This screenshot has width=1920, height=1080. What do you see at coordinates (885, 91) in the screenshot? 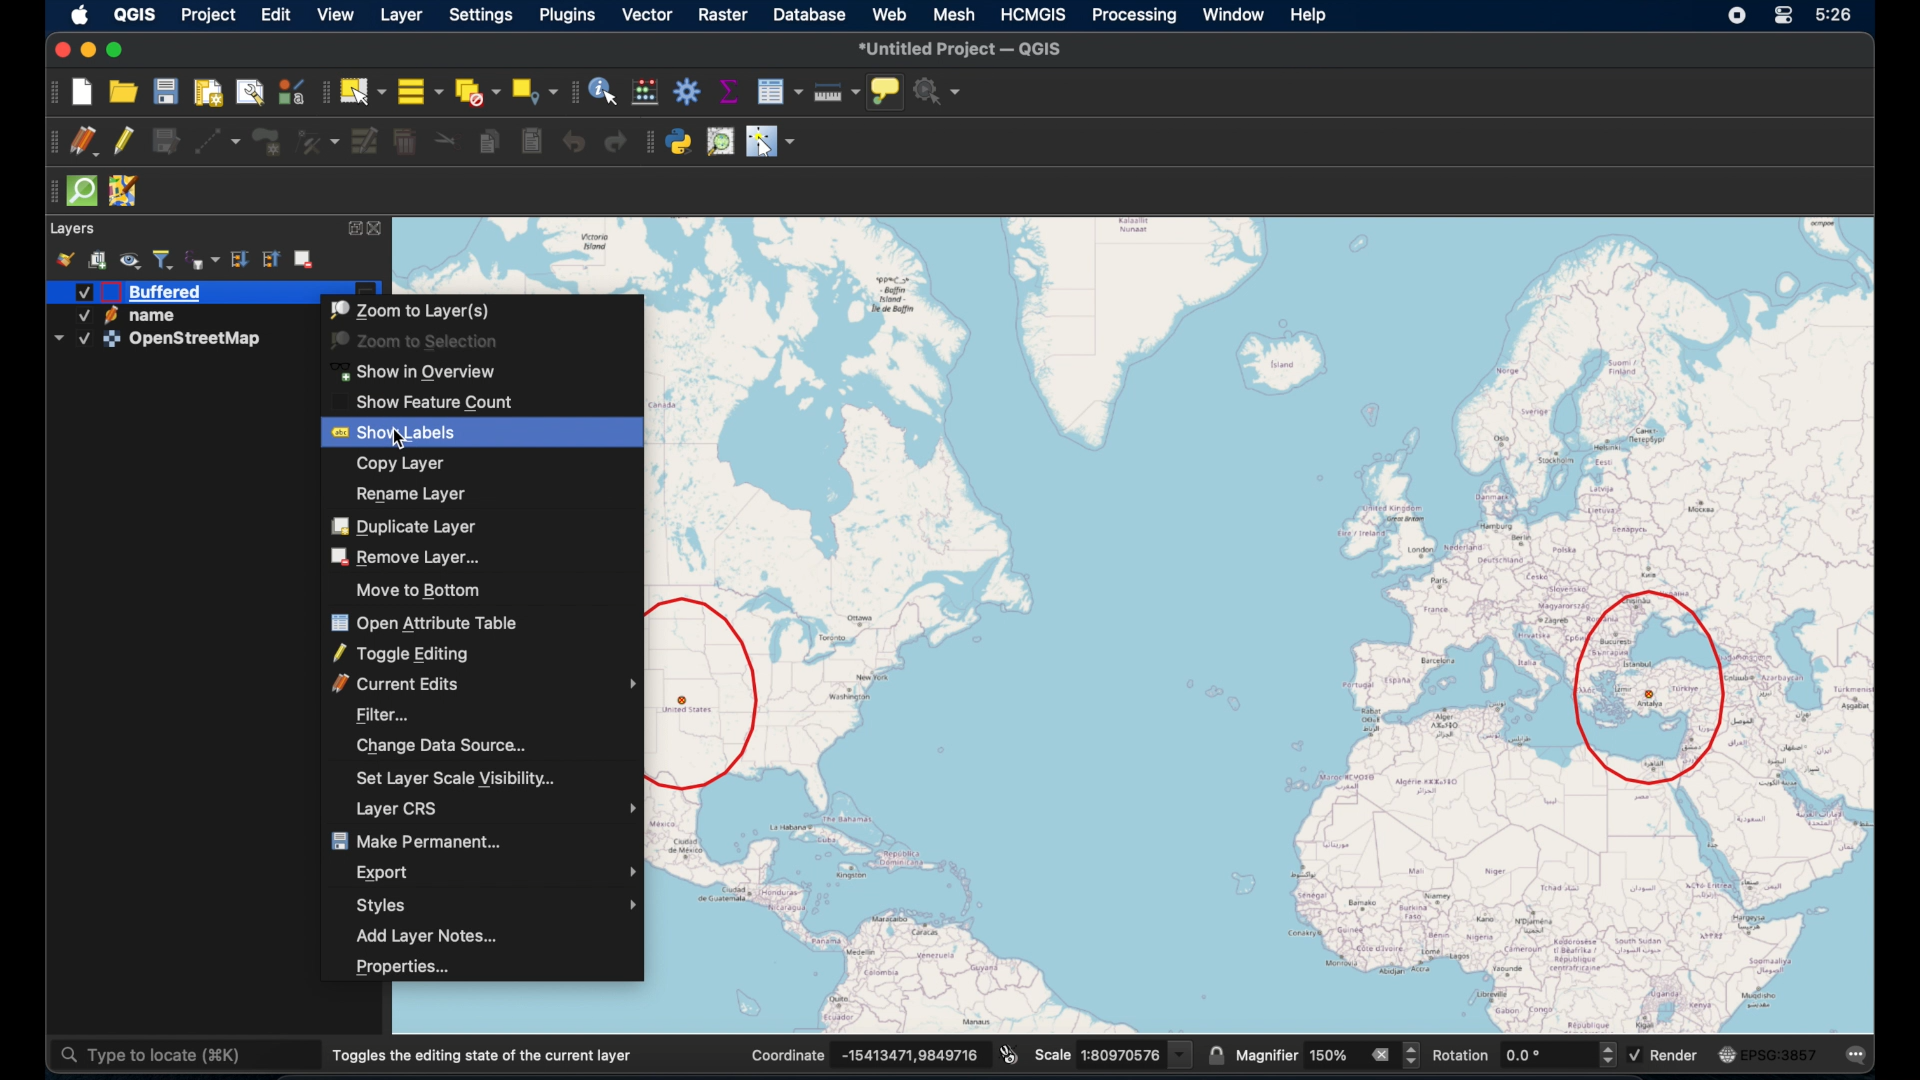
I see `show map tips` at bounding box center [885, 91].